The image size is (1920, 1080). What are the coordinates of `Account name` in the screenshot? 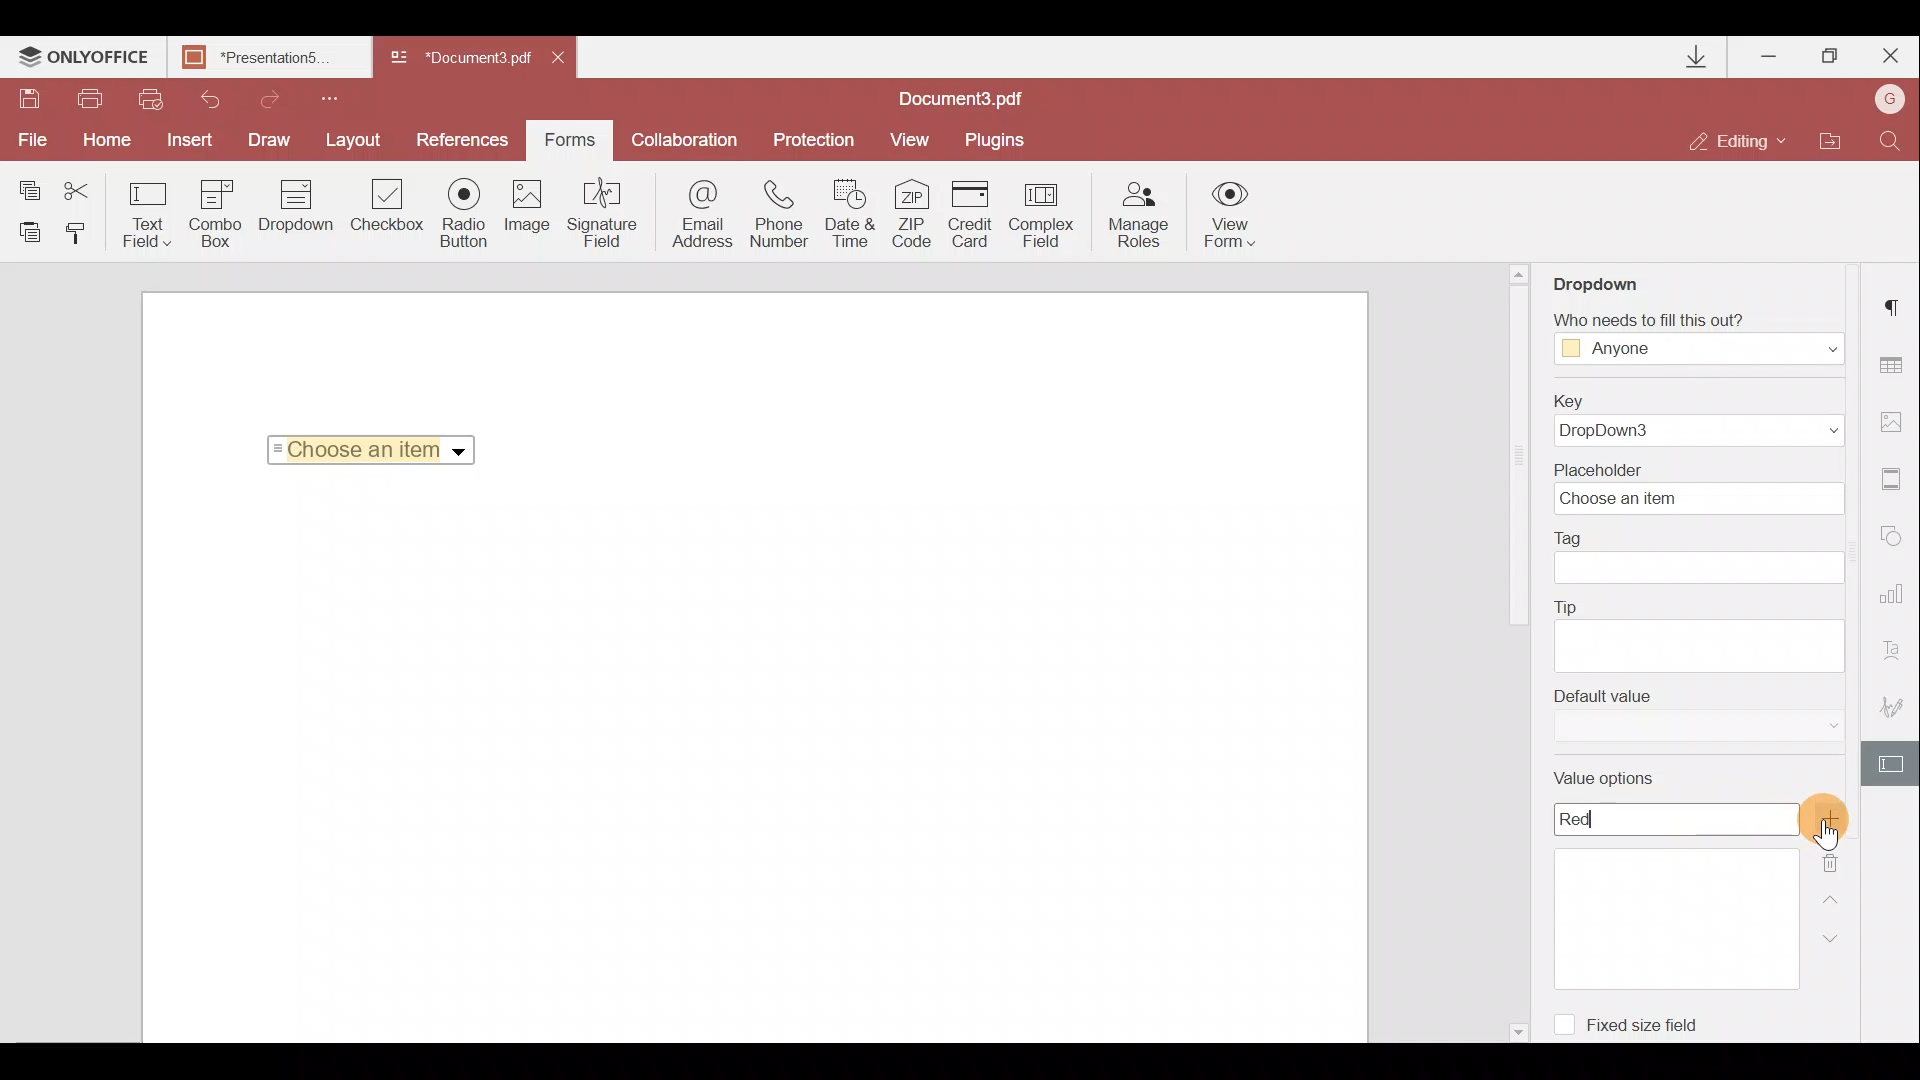 It's located at (1890, 97).